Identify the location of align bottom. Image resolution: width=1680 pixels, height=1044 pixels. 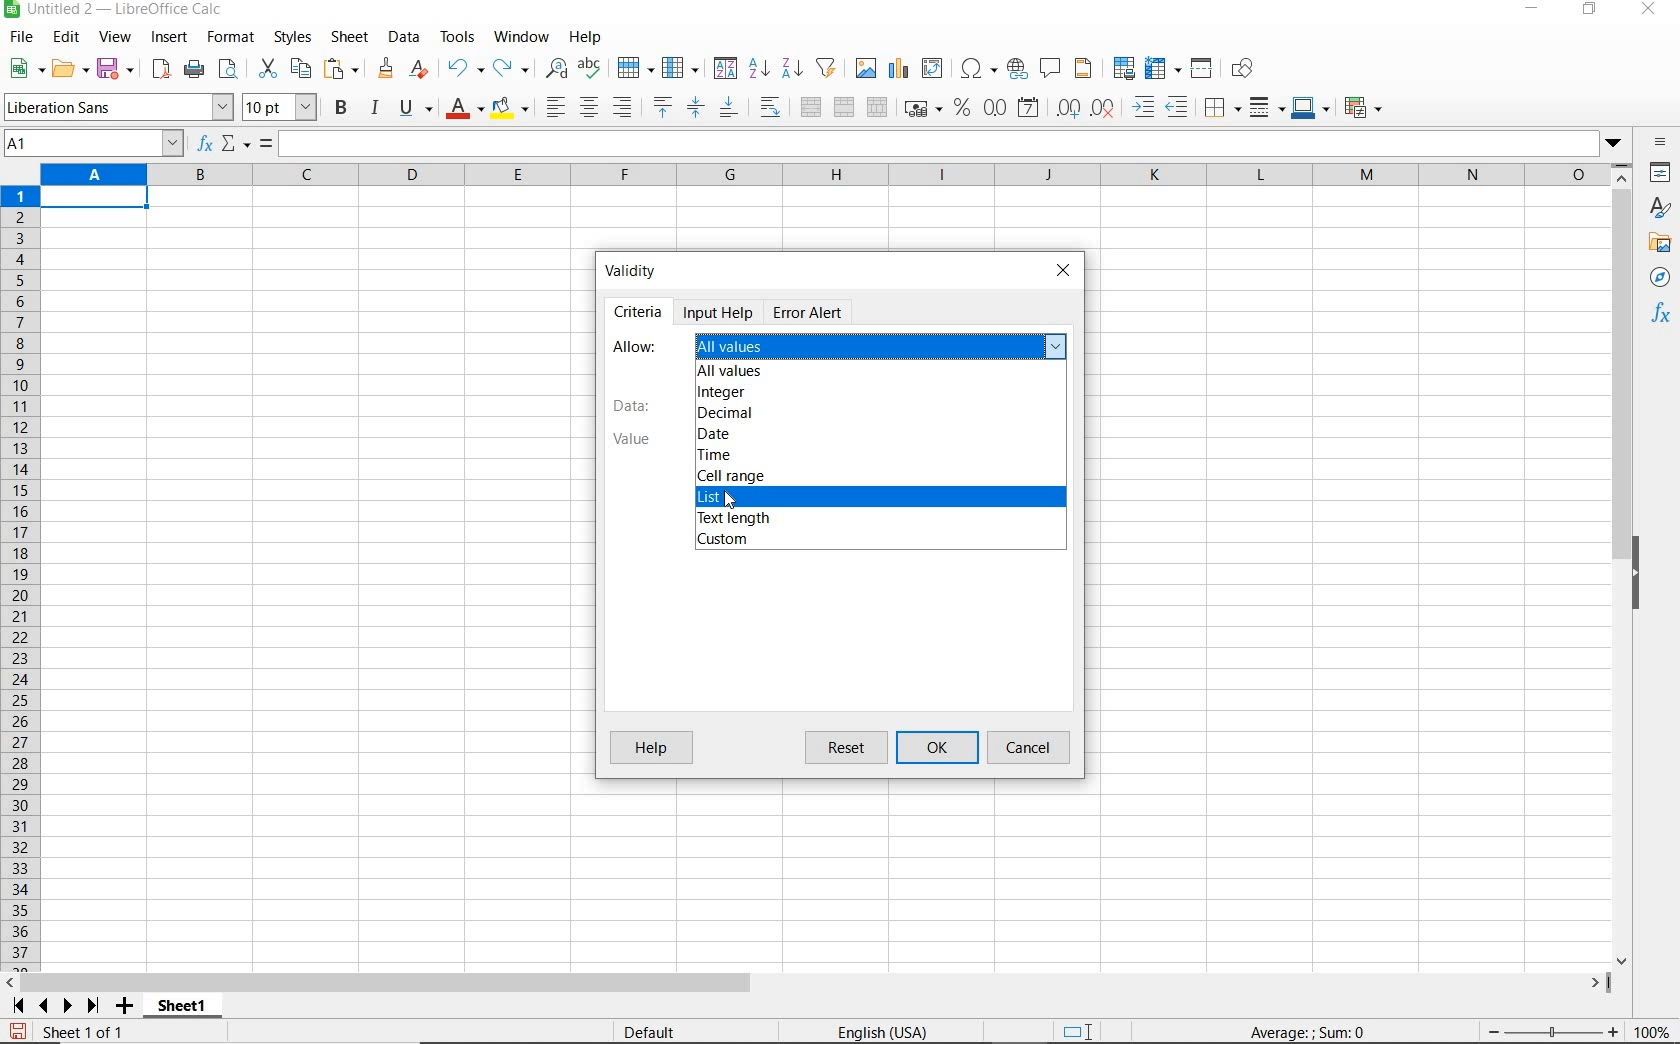
(727, 110).